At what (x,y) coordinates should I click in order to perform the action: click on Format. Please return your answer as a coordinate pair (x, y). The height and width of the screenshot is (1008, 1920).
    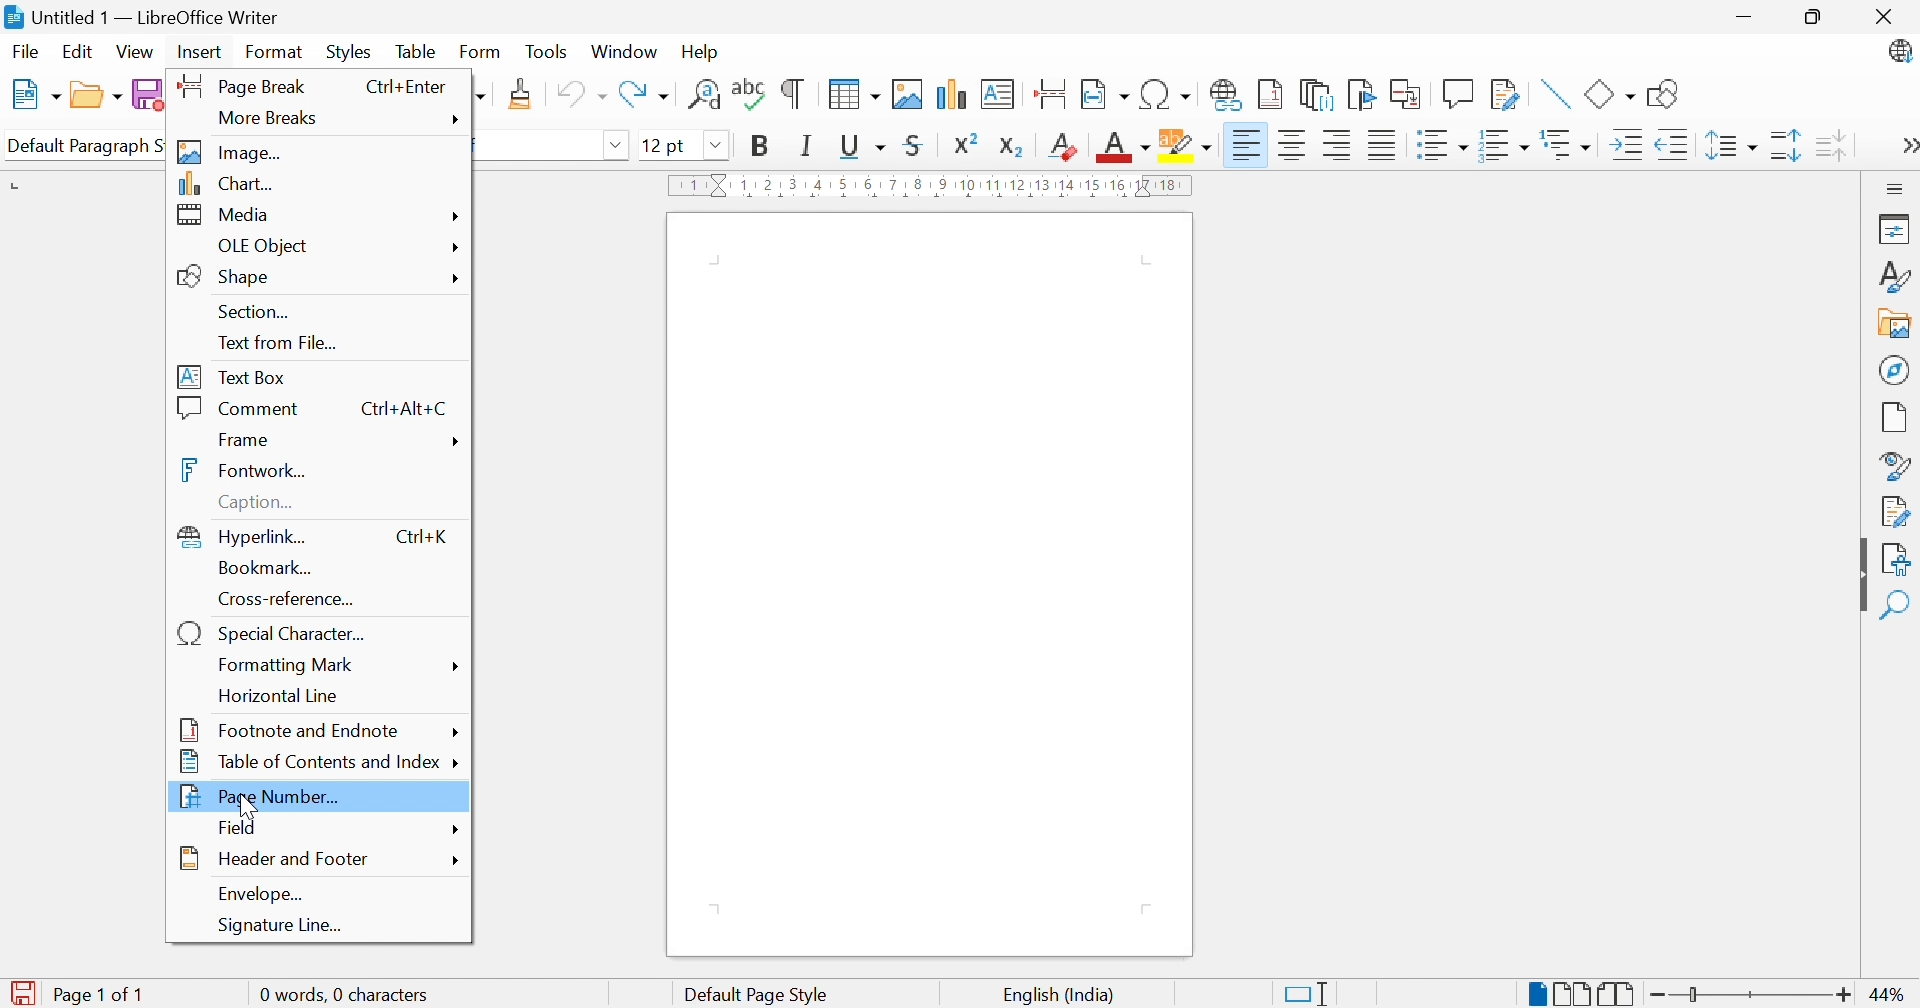
    Looking at the image, I should click on (271, 52).